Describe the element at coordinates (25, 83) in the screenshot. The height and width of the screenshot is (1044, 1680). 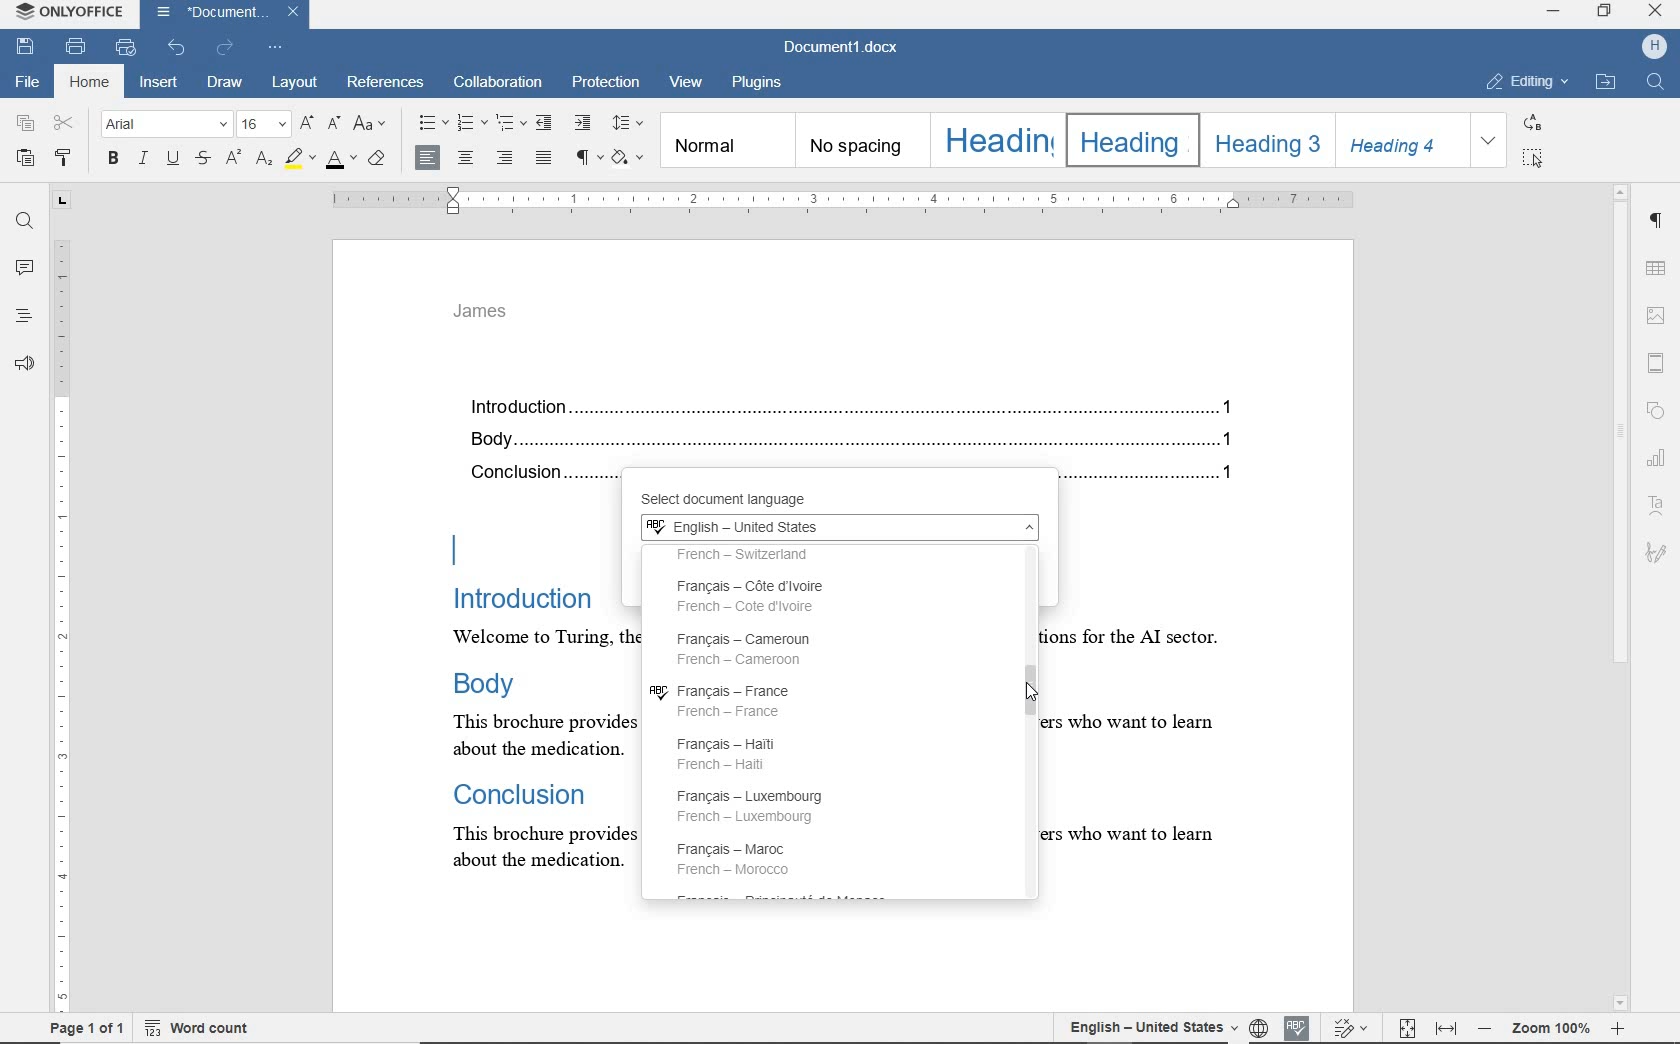
I see `file` at that location.